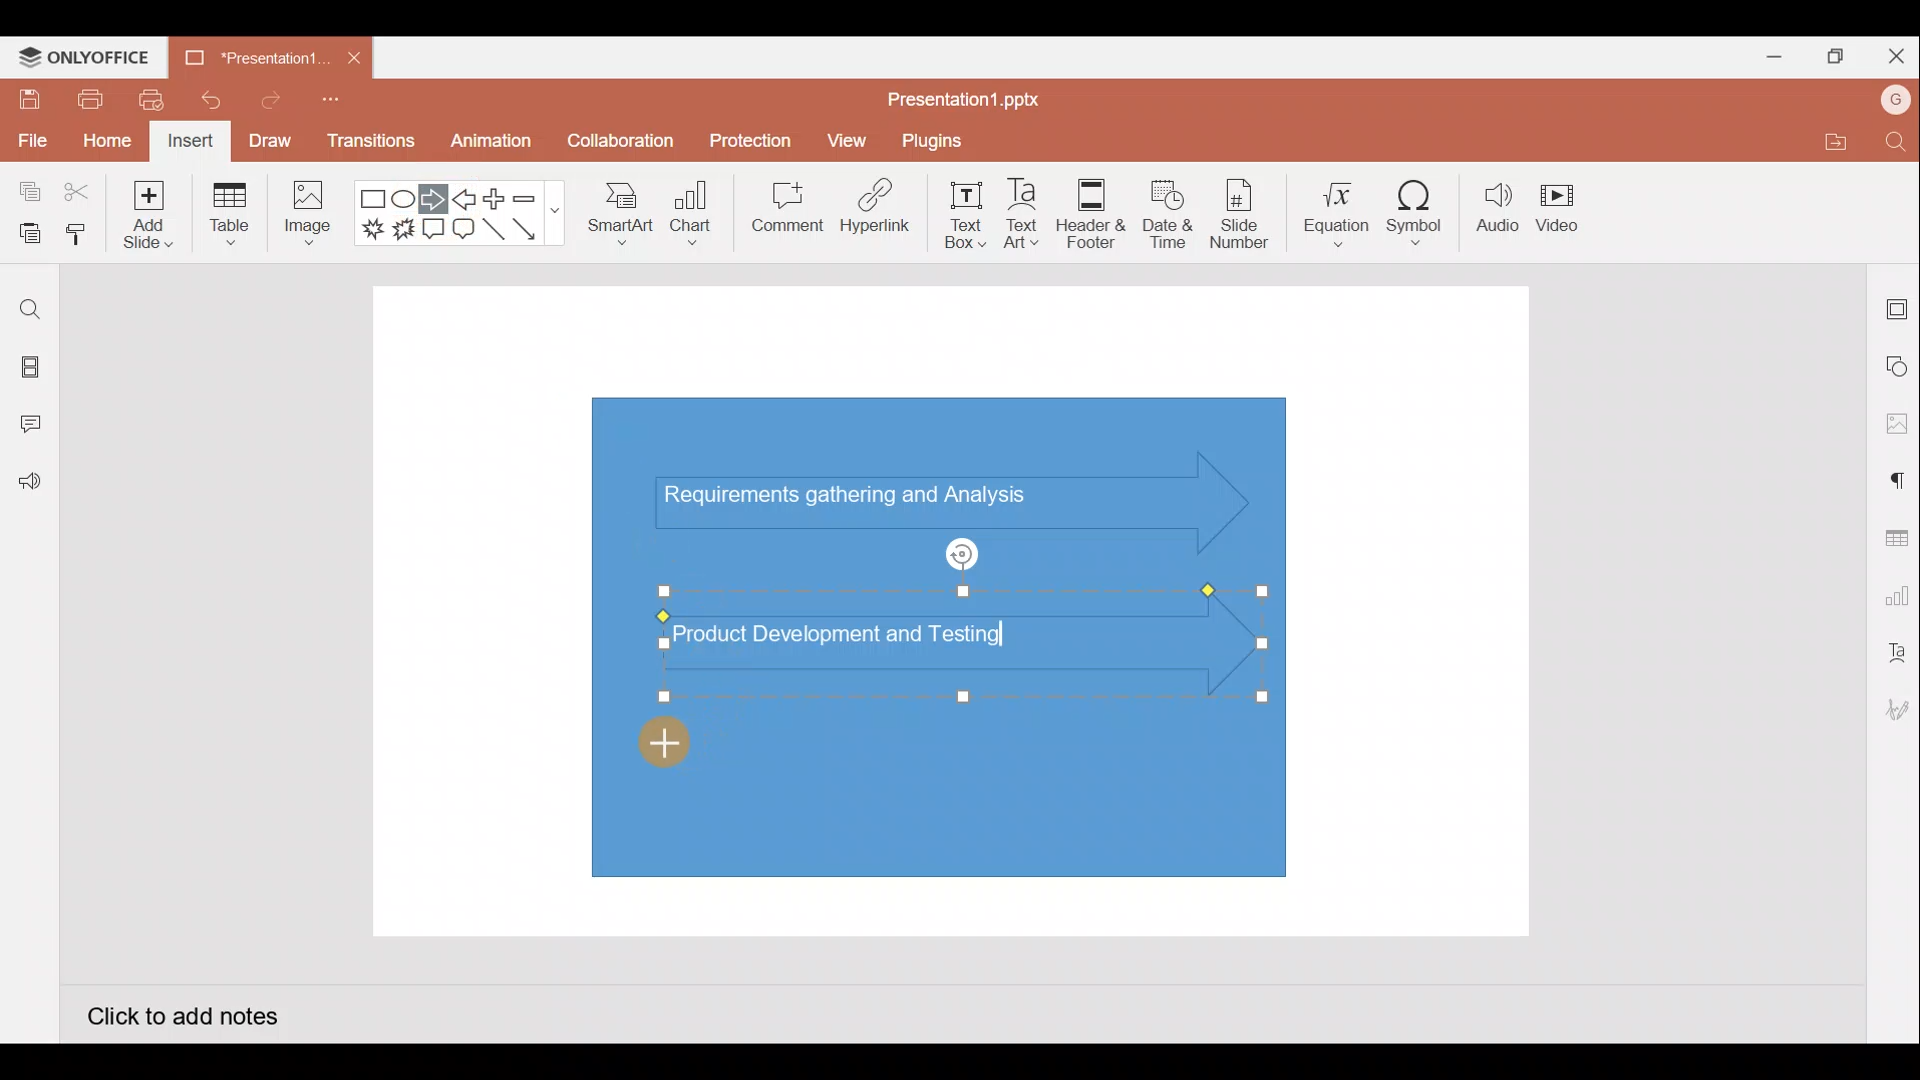  I want to click on Animation, so click(493, 146).